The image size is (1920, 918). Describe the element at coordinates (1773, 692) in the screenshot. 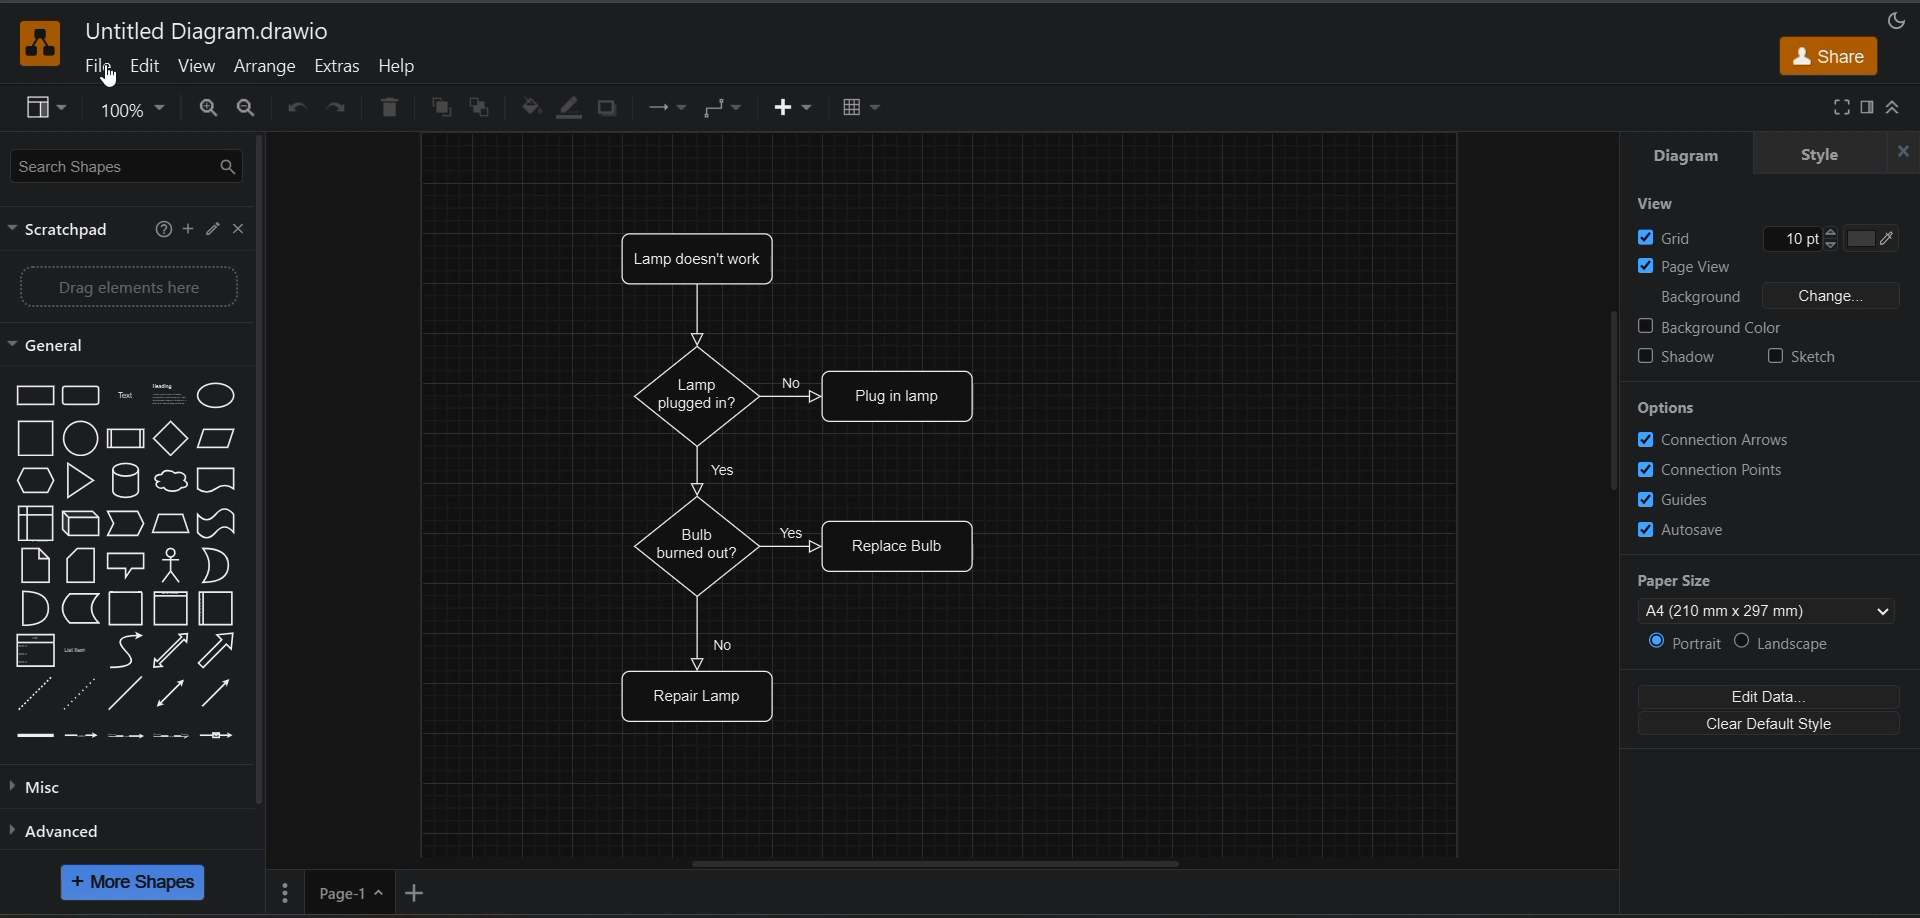

I see `edit data` at that location.